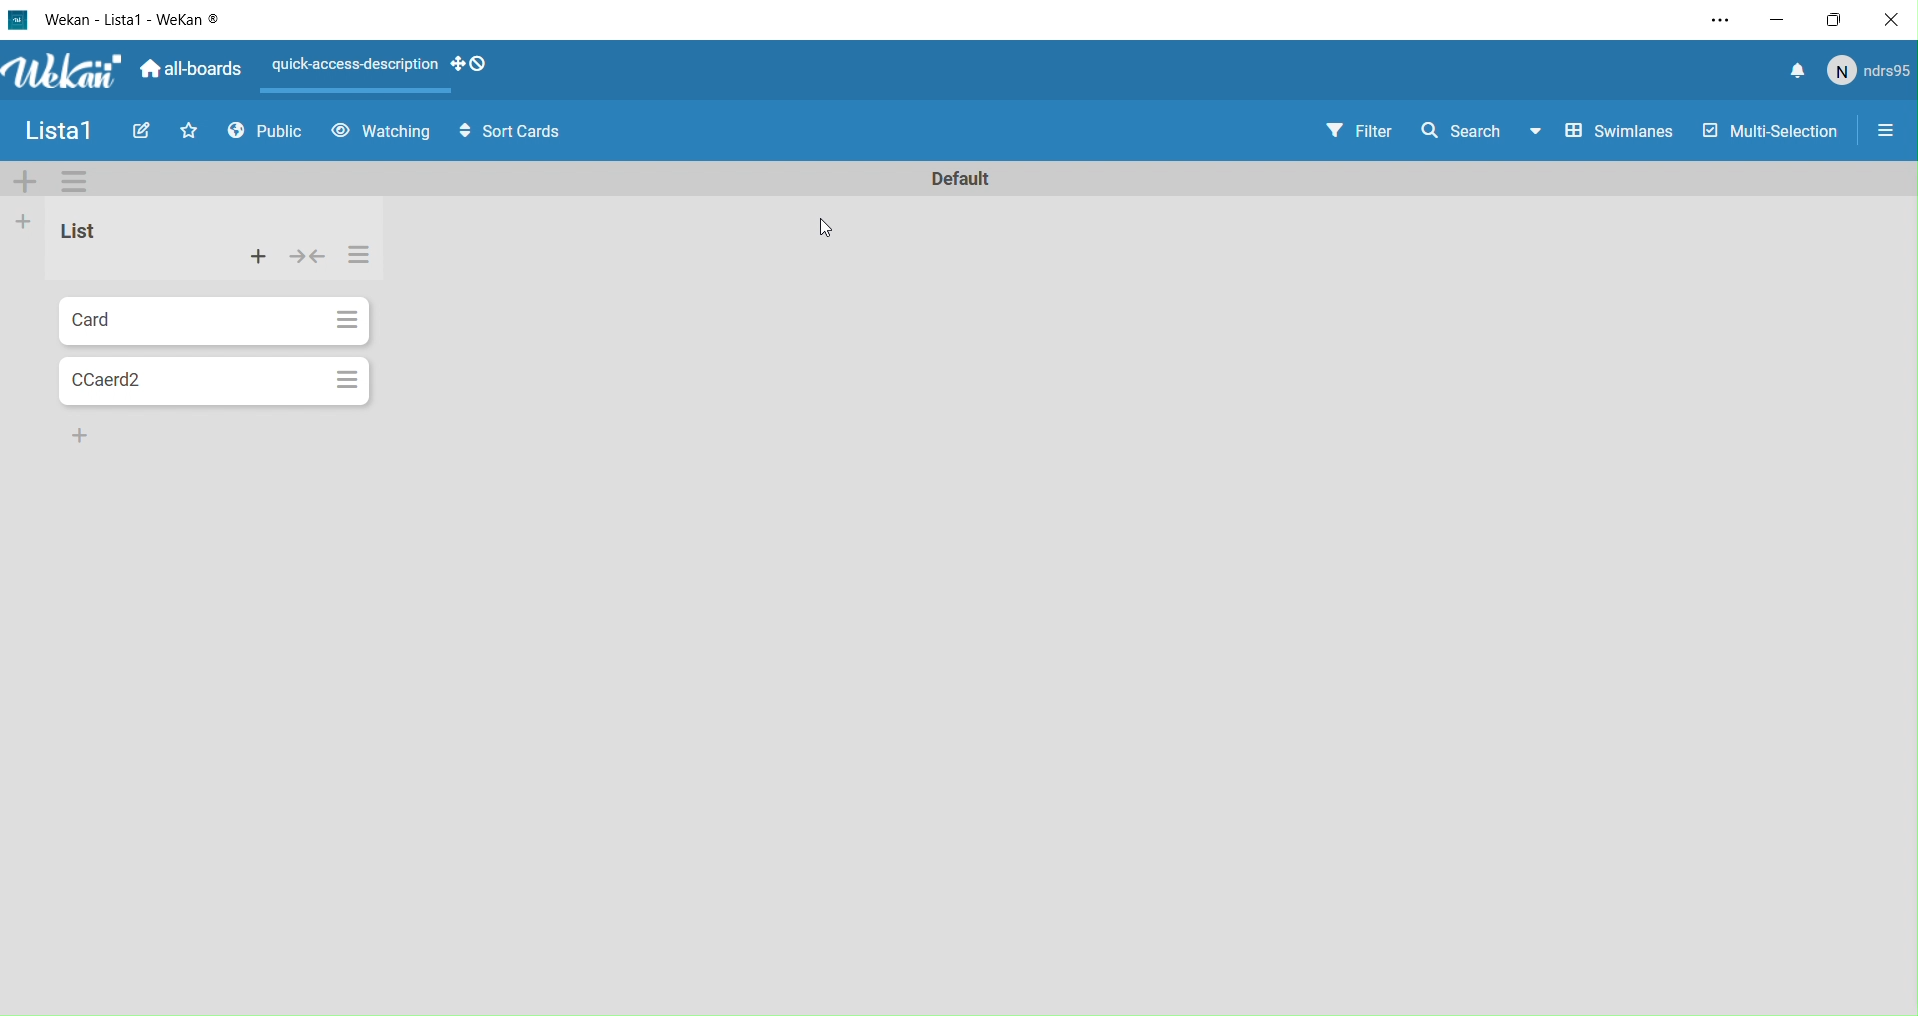 The height and width of the screenshot is (1016, 1918). I want to click on User, so click(1868, 73).